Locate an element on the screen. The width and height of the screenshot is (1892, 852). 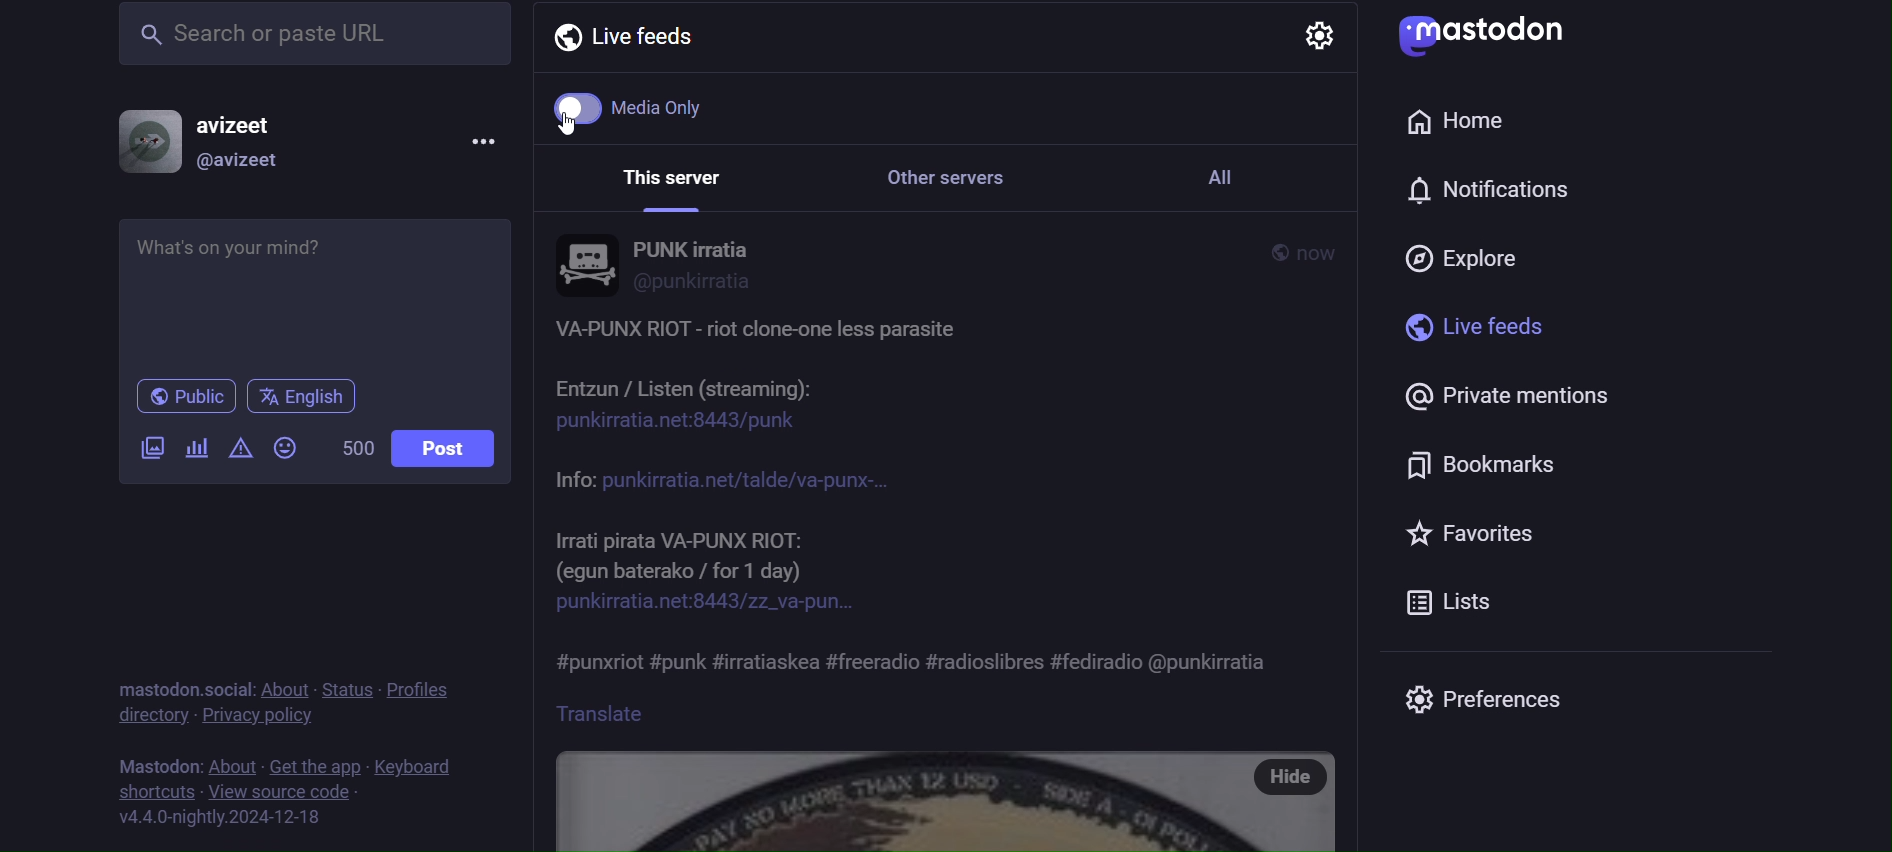
Other servers is located at coordinates (969, 178).